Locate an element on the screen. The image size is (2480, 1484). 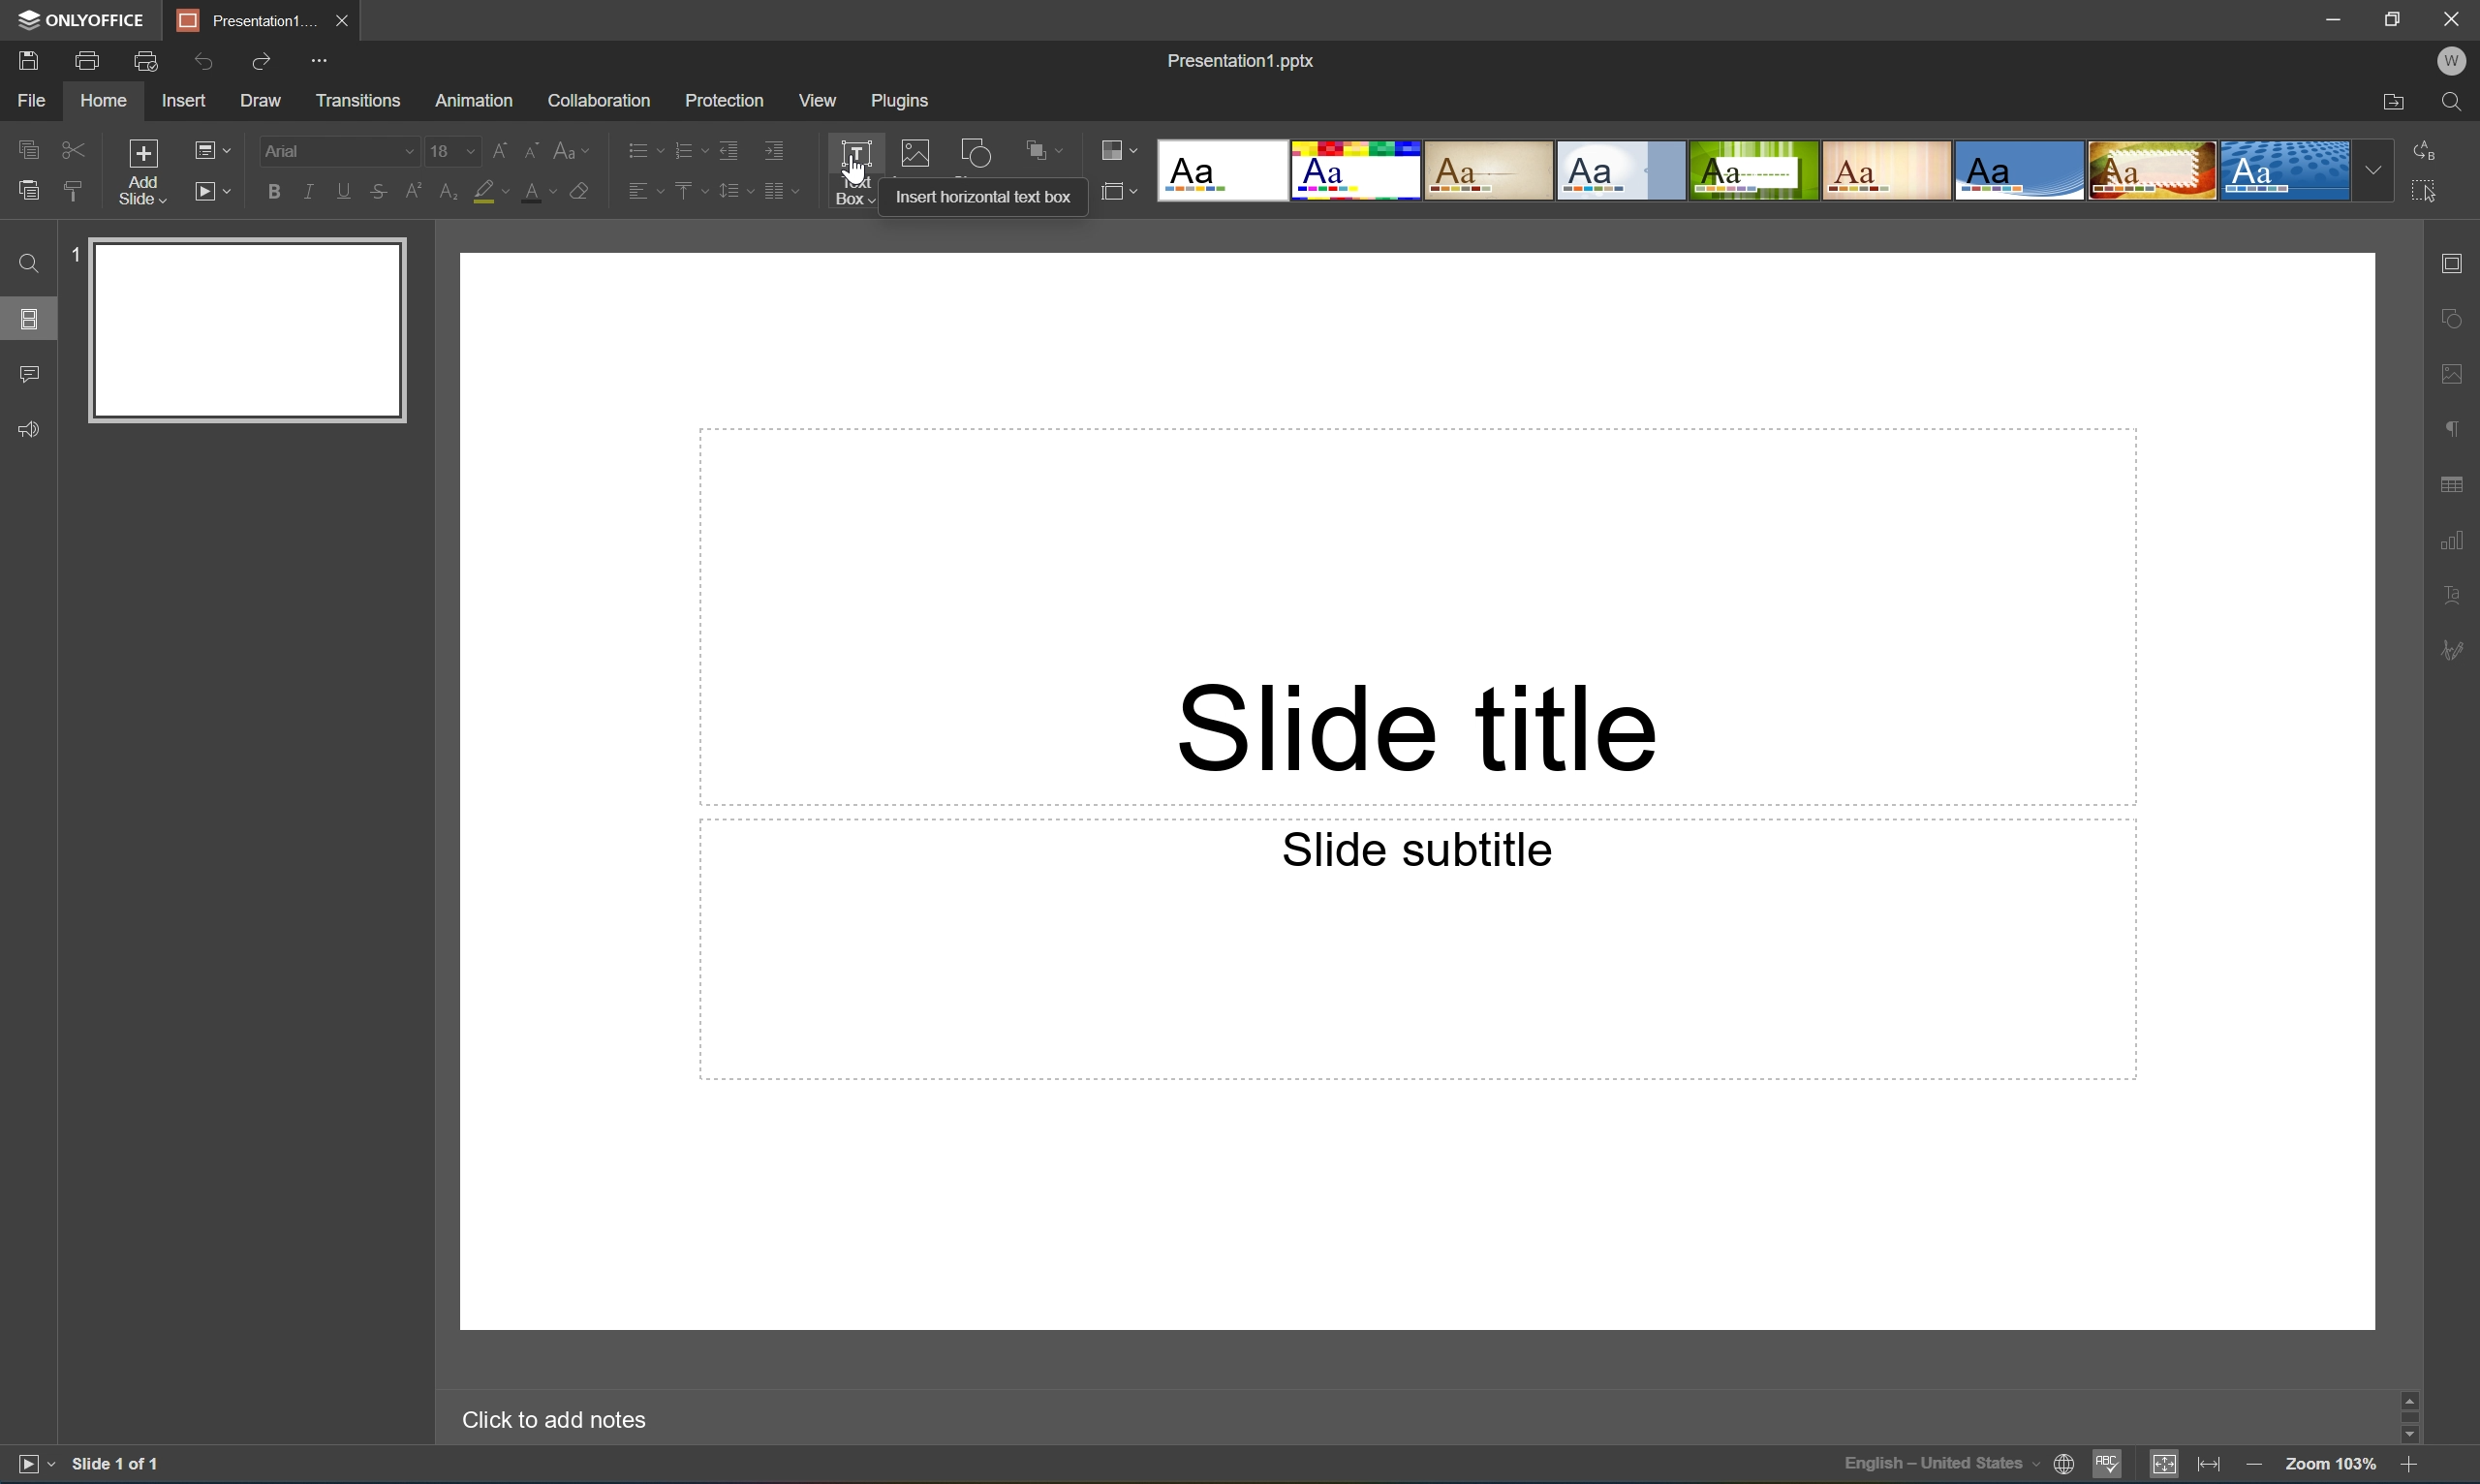
Slide subtitle is located at coordinates (1420, 849).